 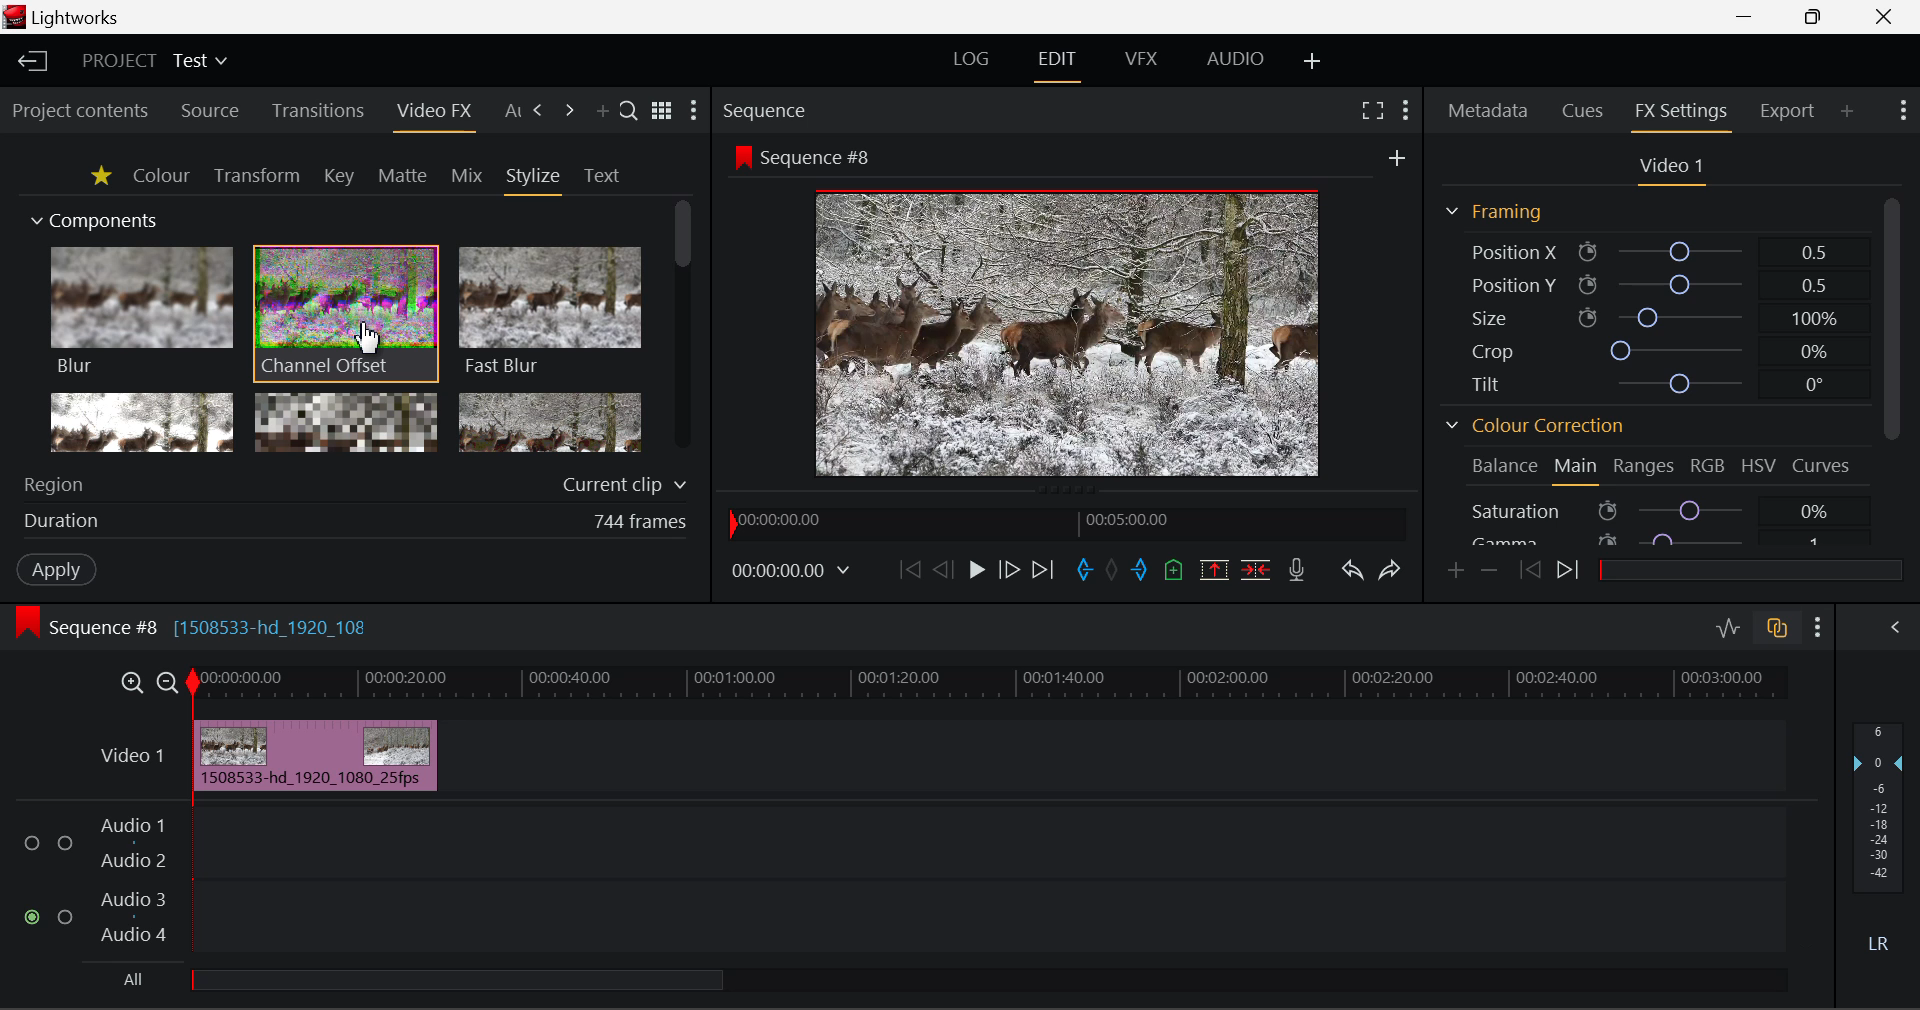 I want to click on Apply, so click(x=58, y=571).